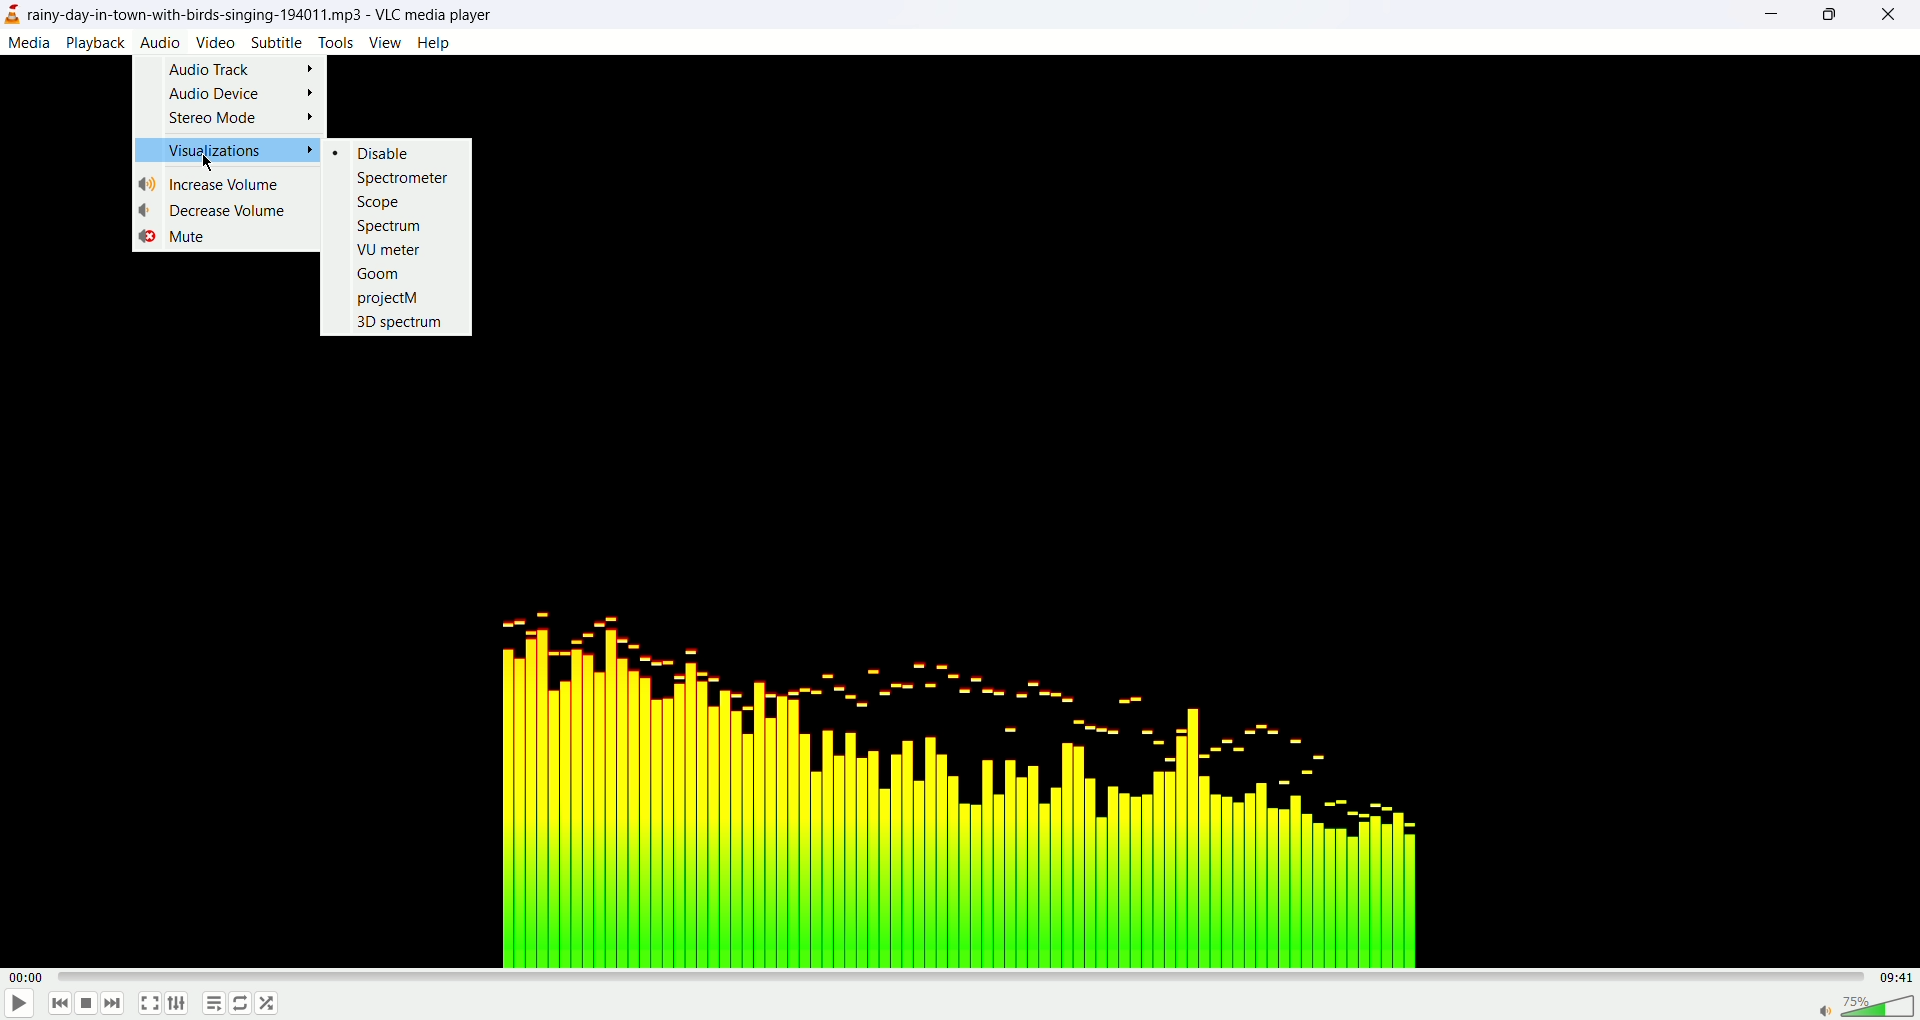 The height and width of the screenshot is (1020, 1920). What do you see at coordinates (263, 14) in the screenshot?
I see `rainy-day-in-town-with-birds-singing-194011.mp3-VLC media player` at bounding box center [263, 14].